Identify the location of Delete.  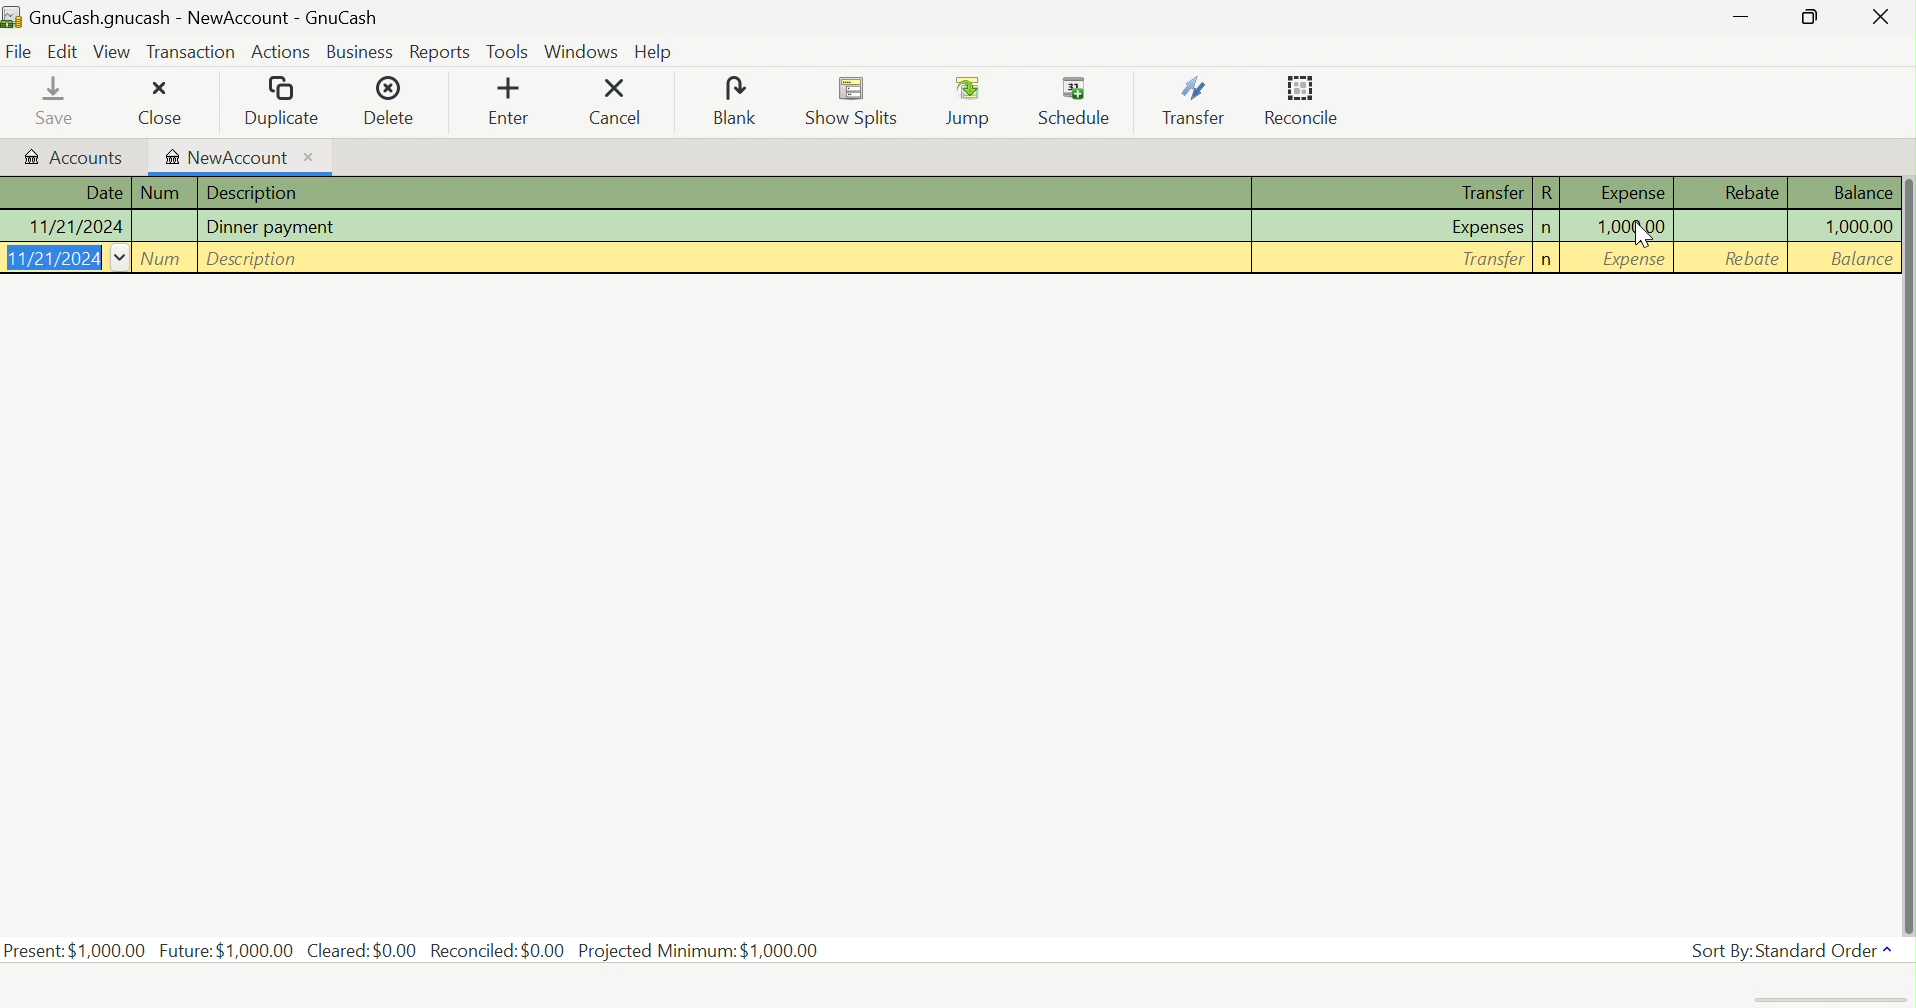
(398, 99).